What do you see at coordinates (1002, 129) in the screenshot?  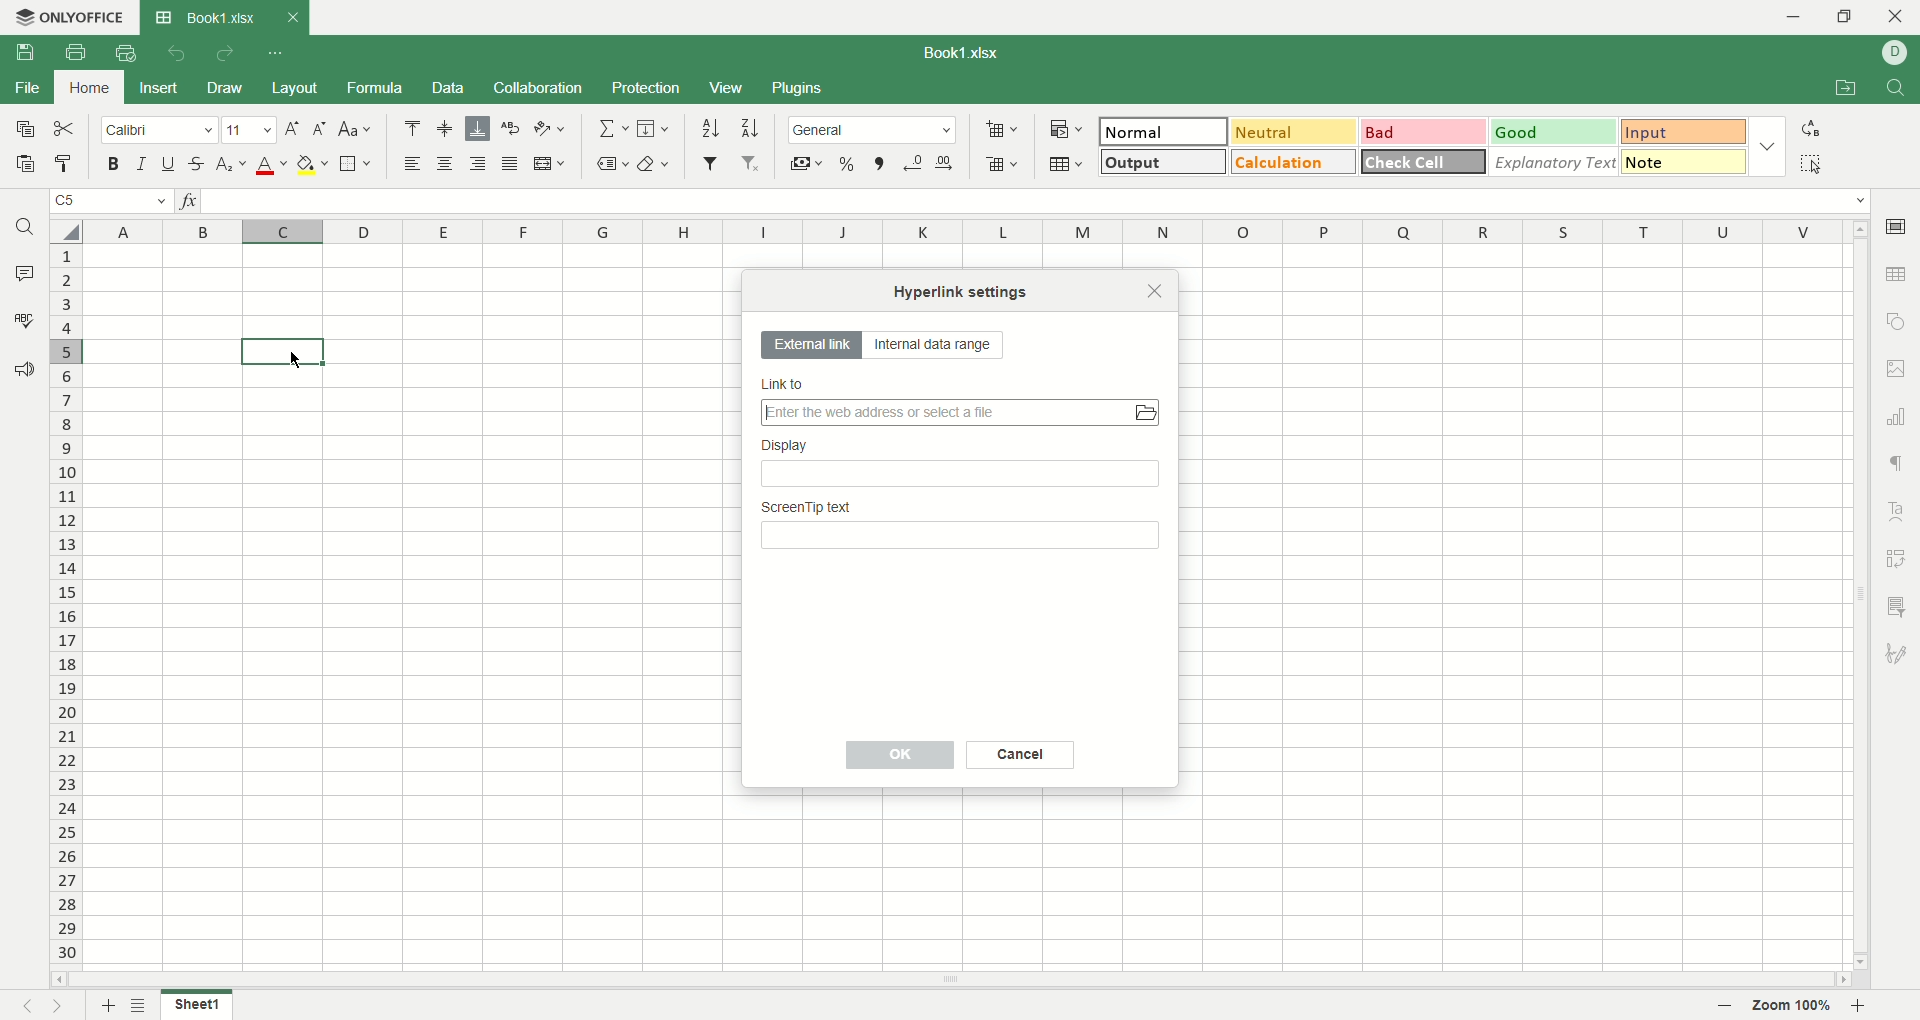 I see `add cell` at bounding box center [1002, 129].